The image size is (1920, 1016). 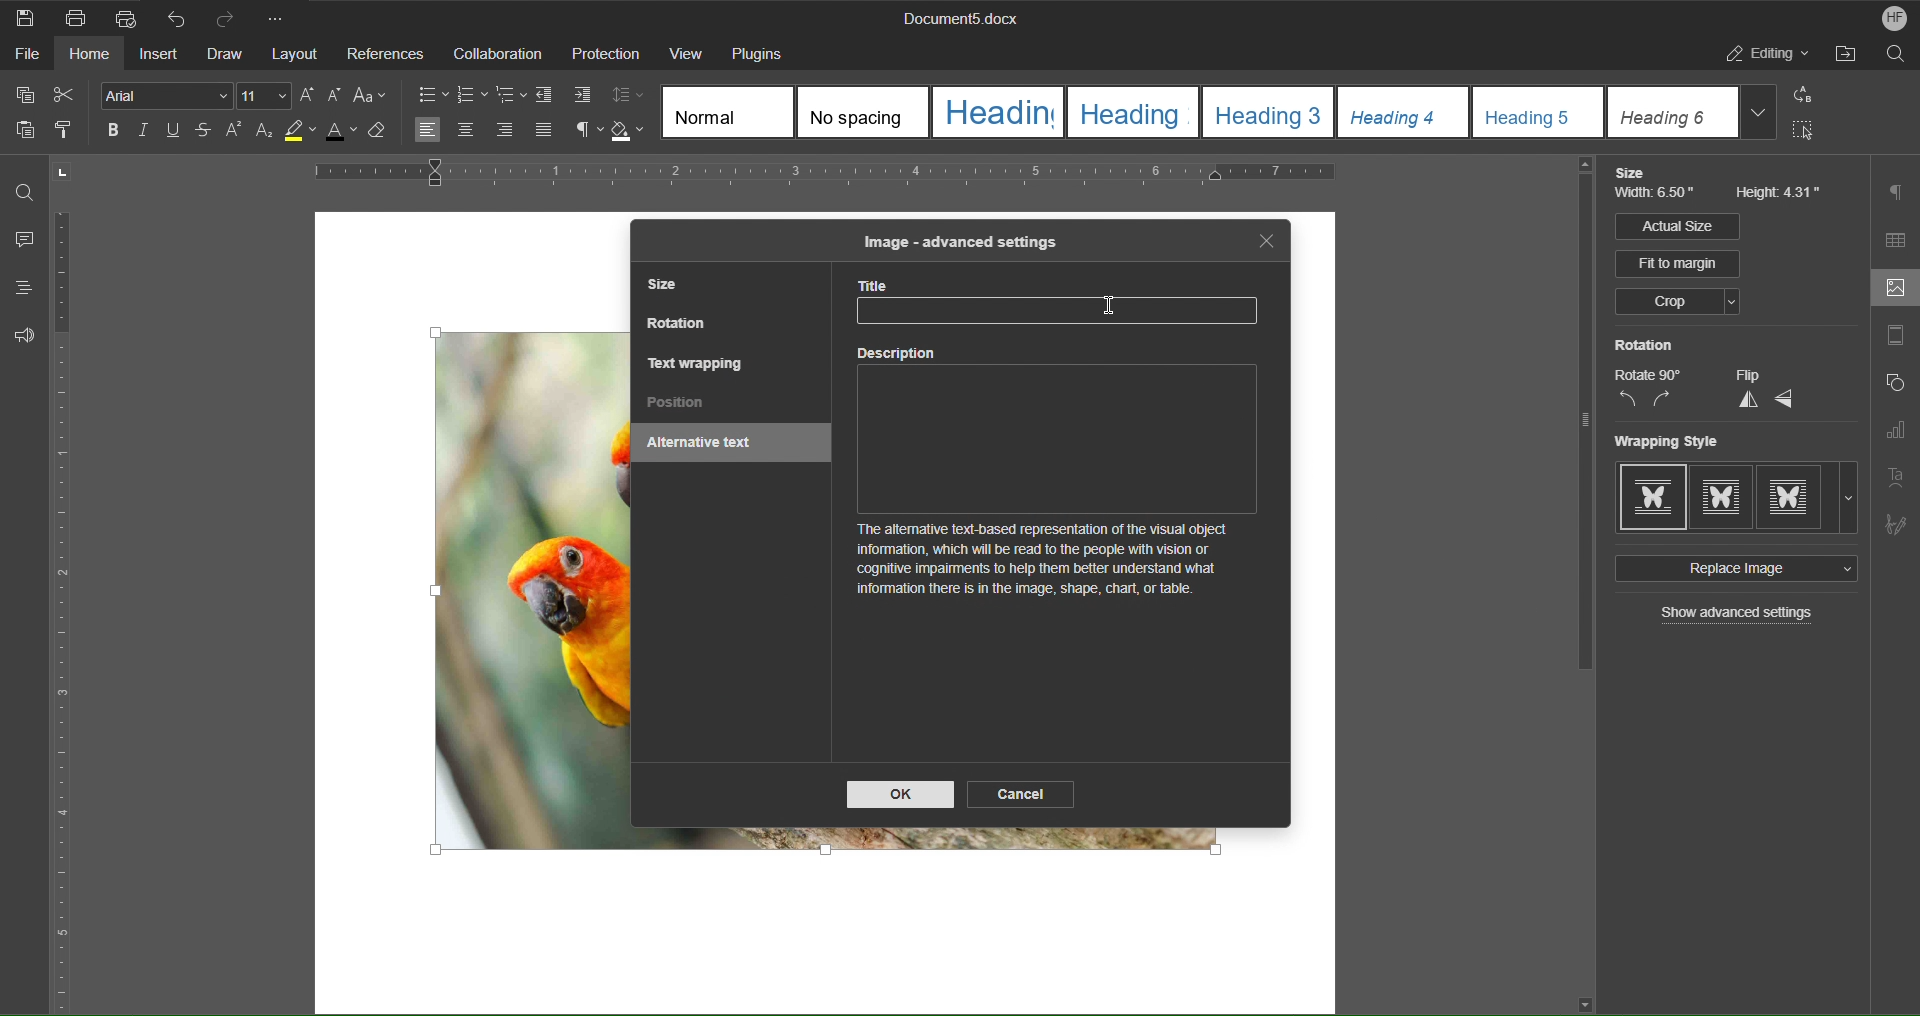 I want to click on Lists, so click(x=472, y=94).